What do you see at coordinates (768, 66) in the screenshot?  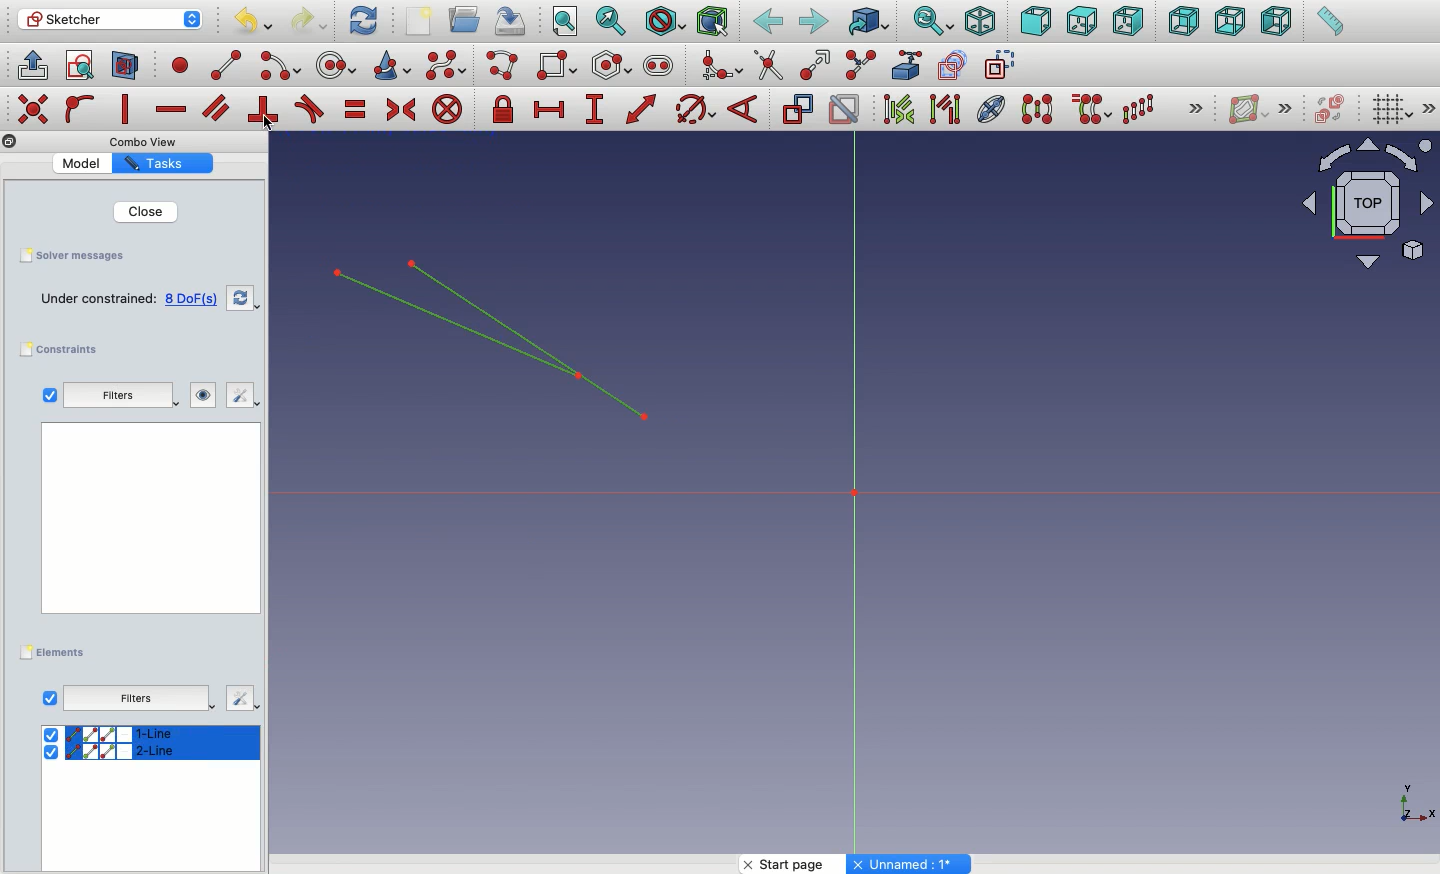 I see `trim edge` at bounding box center [768, 66].